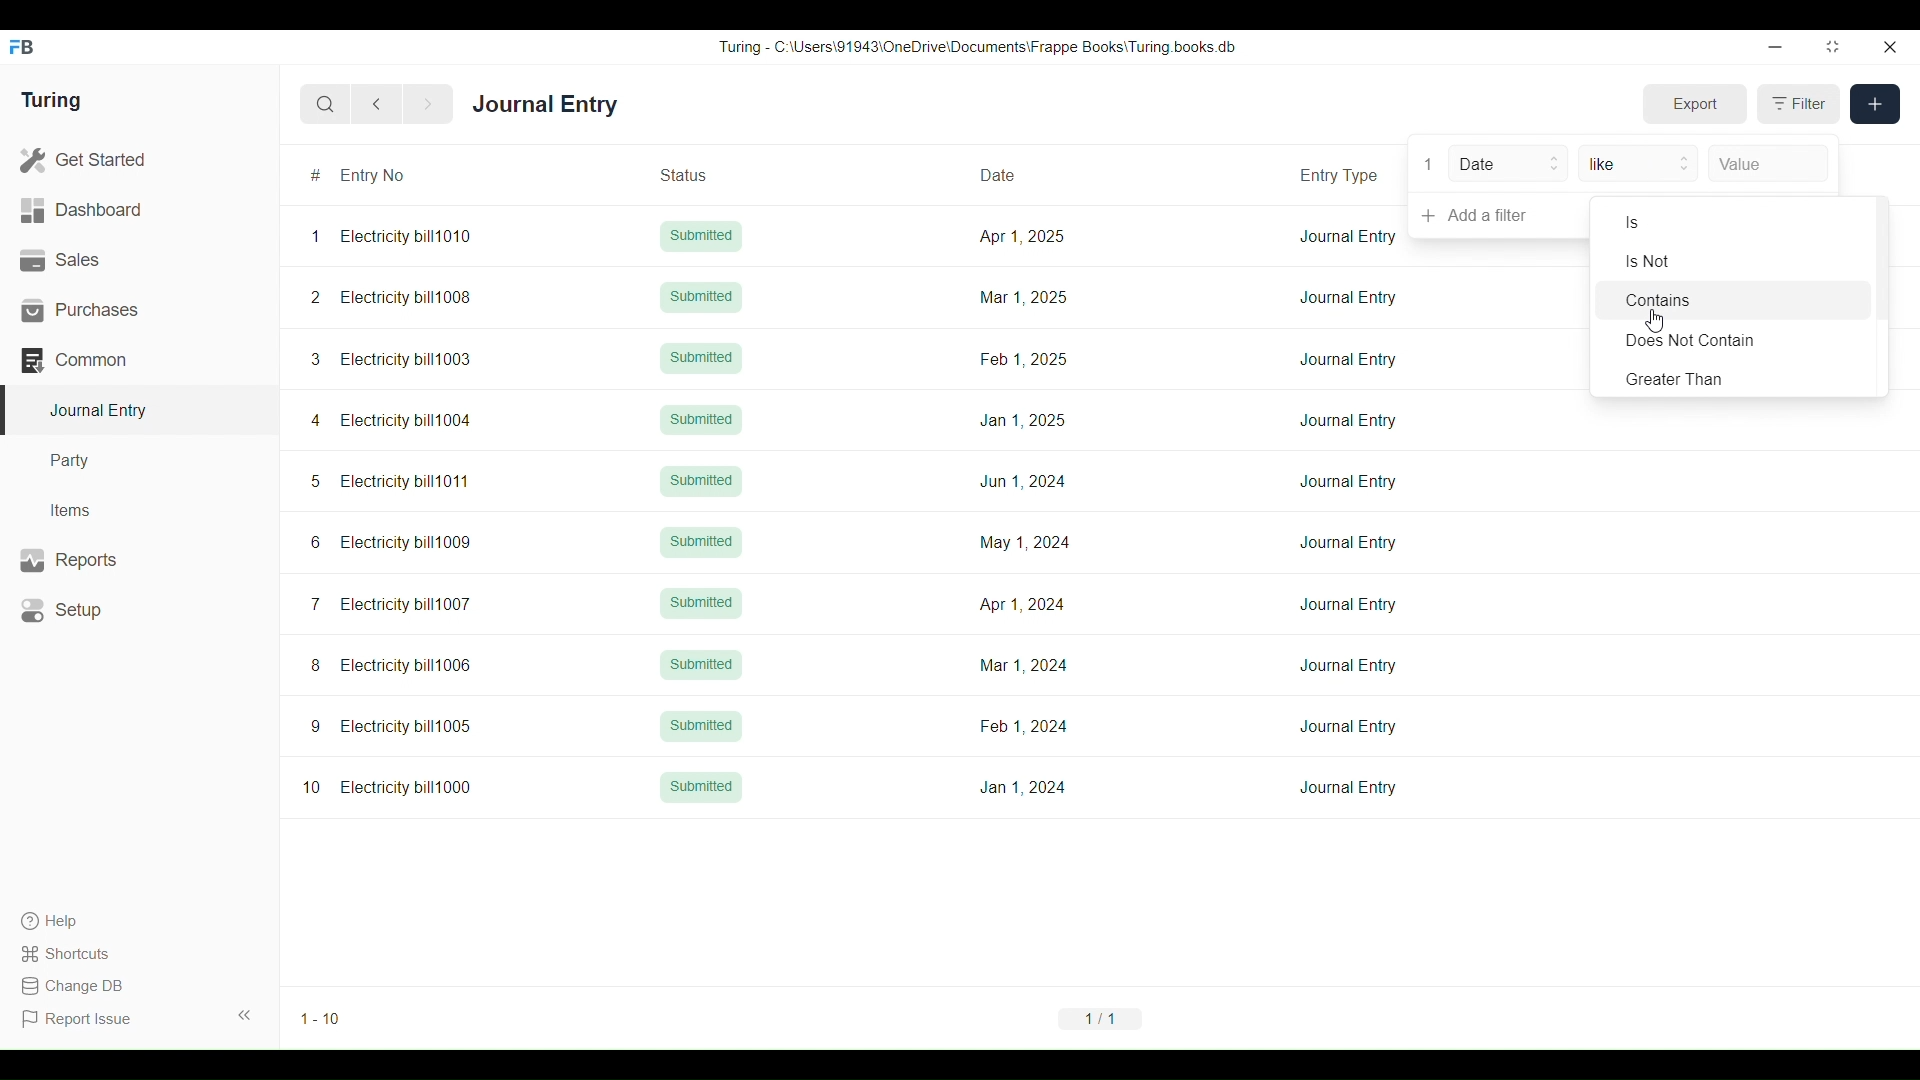 The height and width of the screenshot is (1080, 1920). What do you see at coordinates (707, 174) in the screenshot?
I see `Status` at bounding box center [707, 174].